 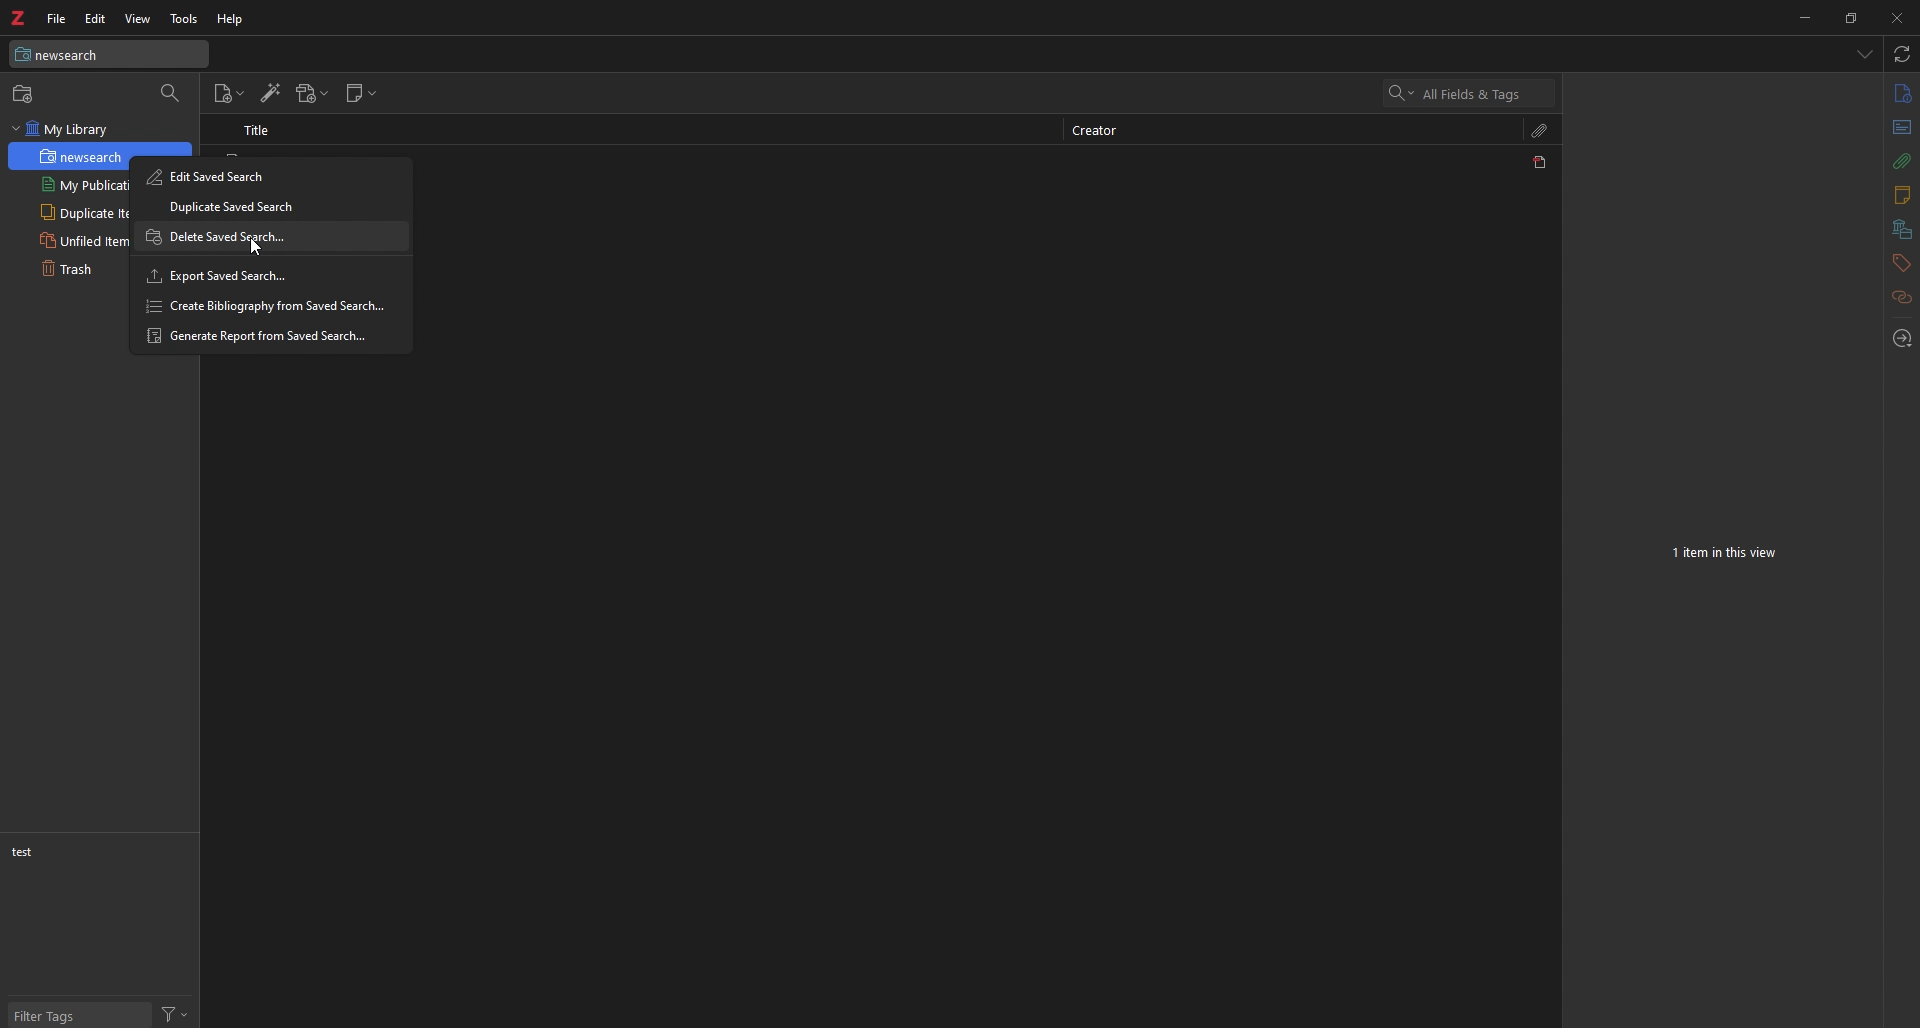 I want to click on test, so click(x=75, y=854).